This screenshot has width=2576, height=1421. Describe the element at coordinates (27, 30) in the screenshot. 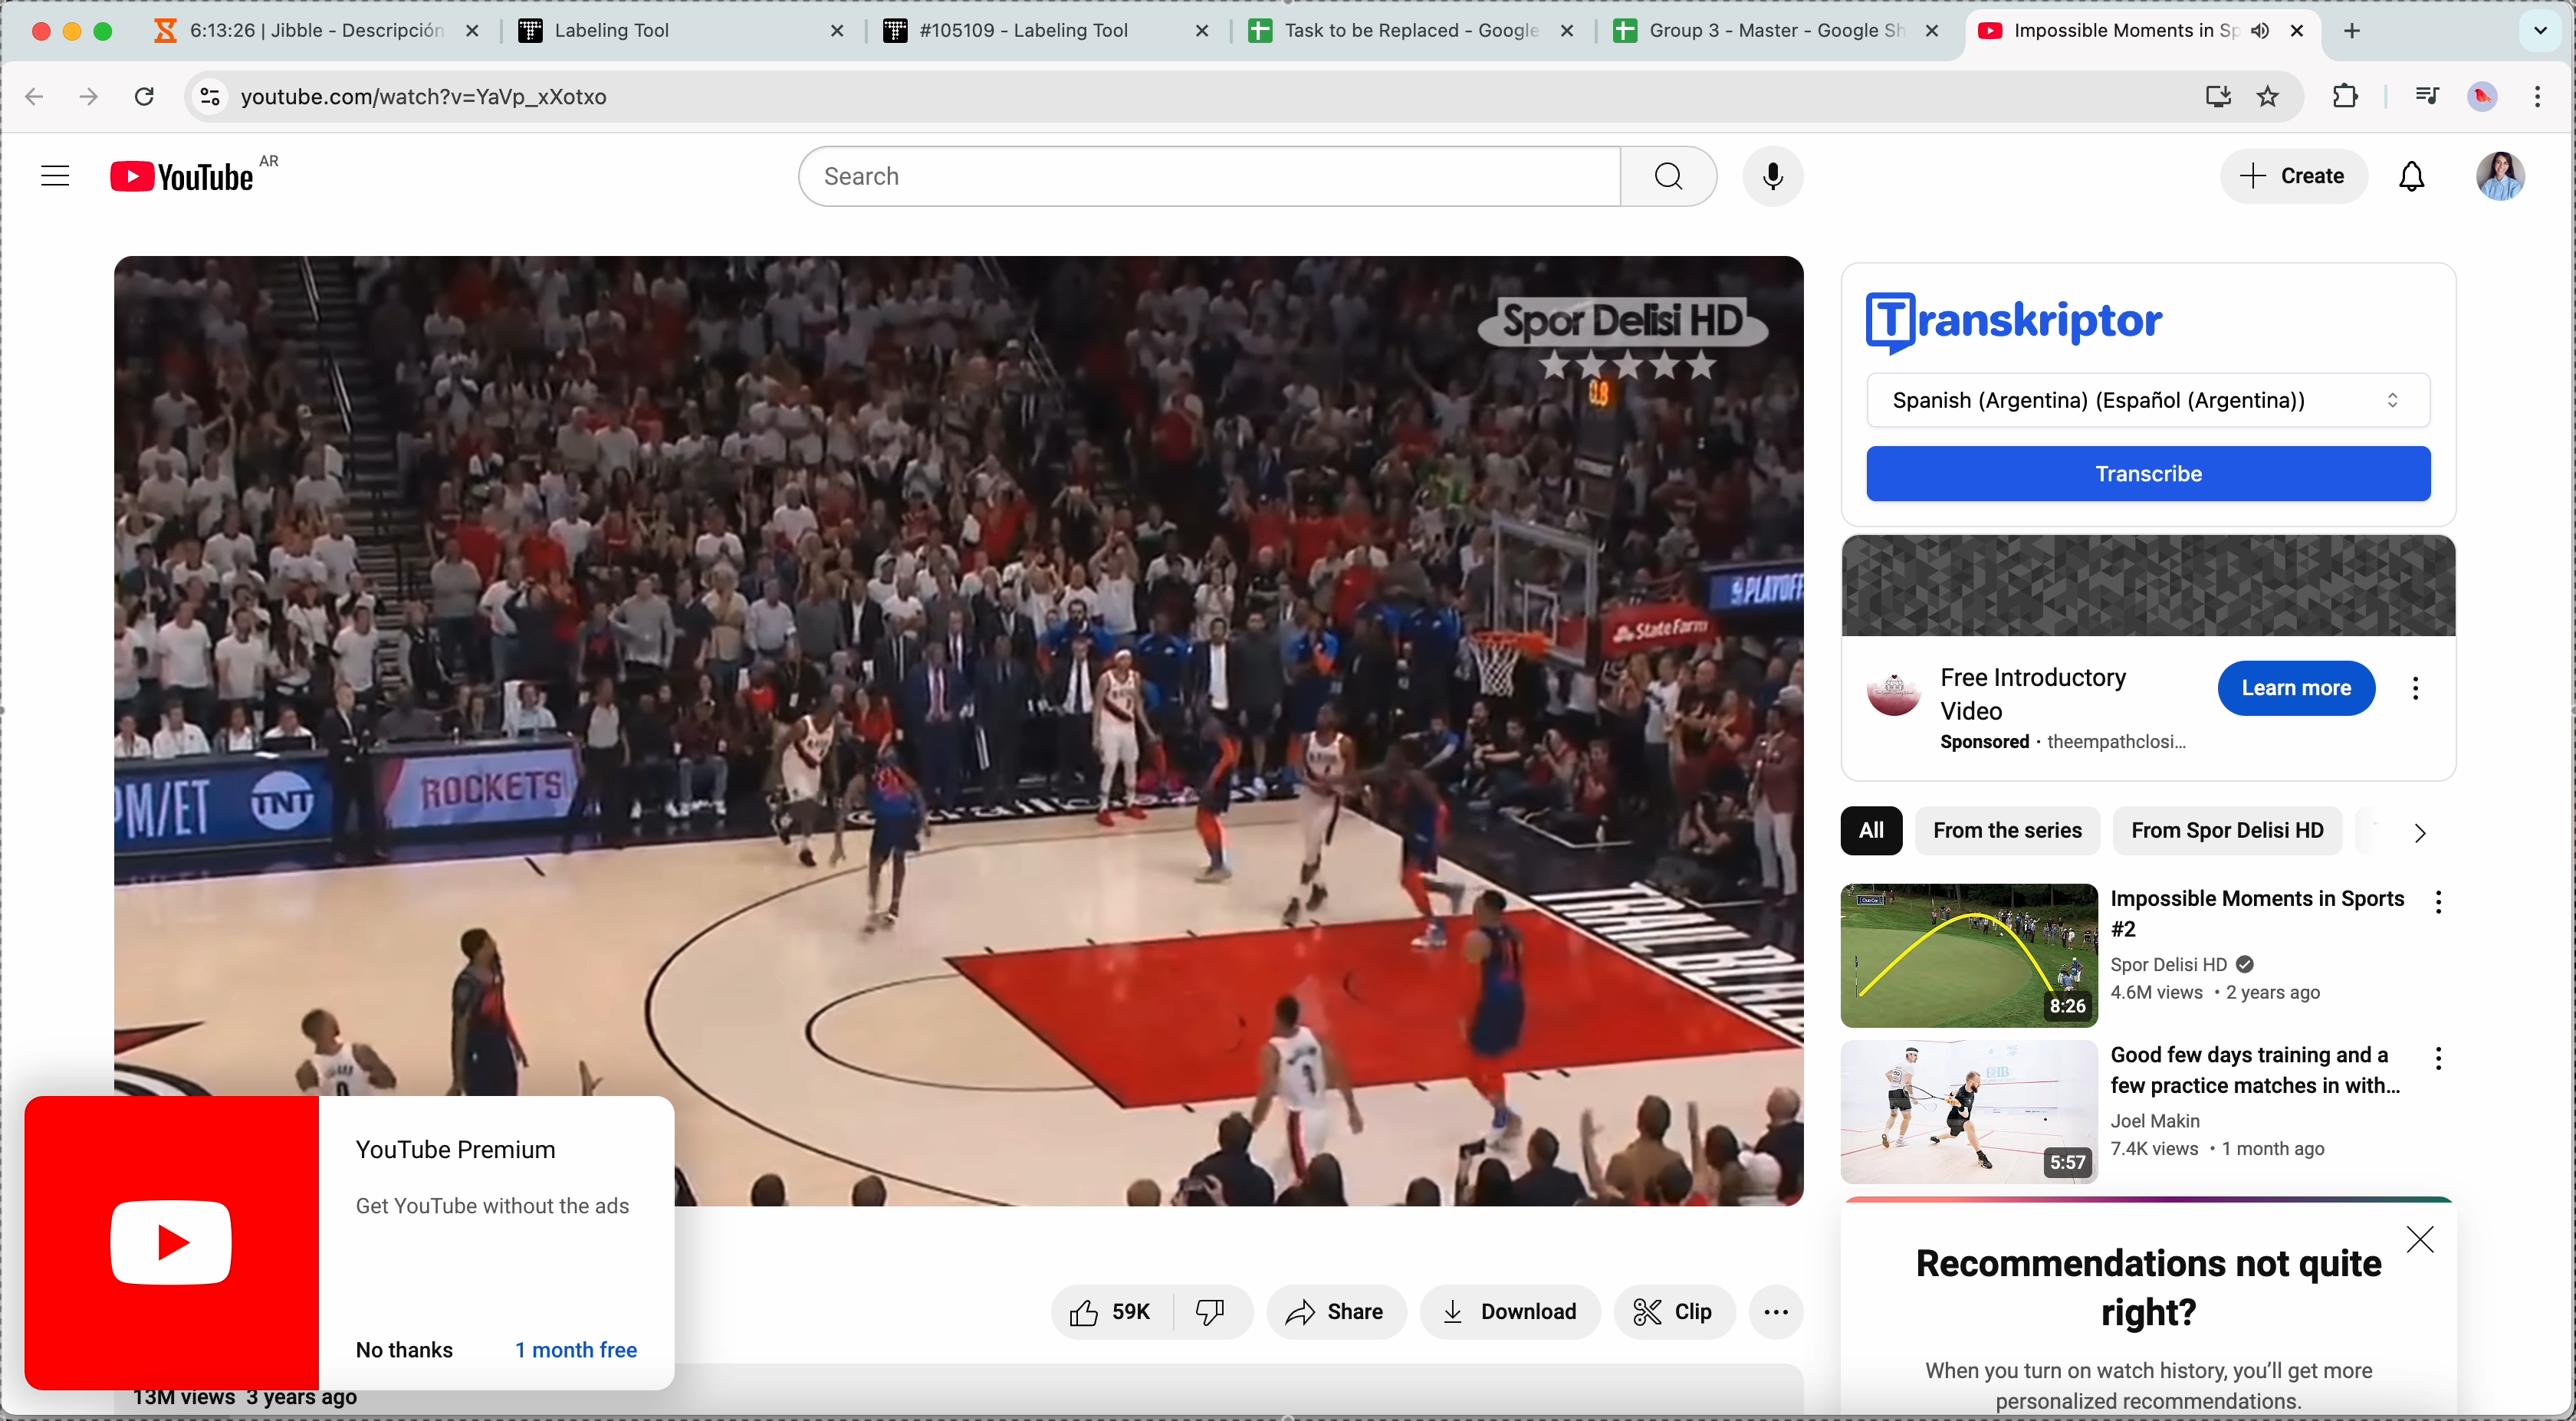

I see `close` at that location.